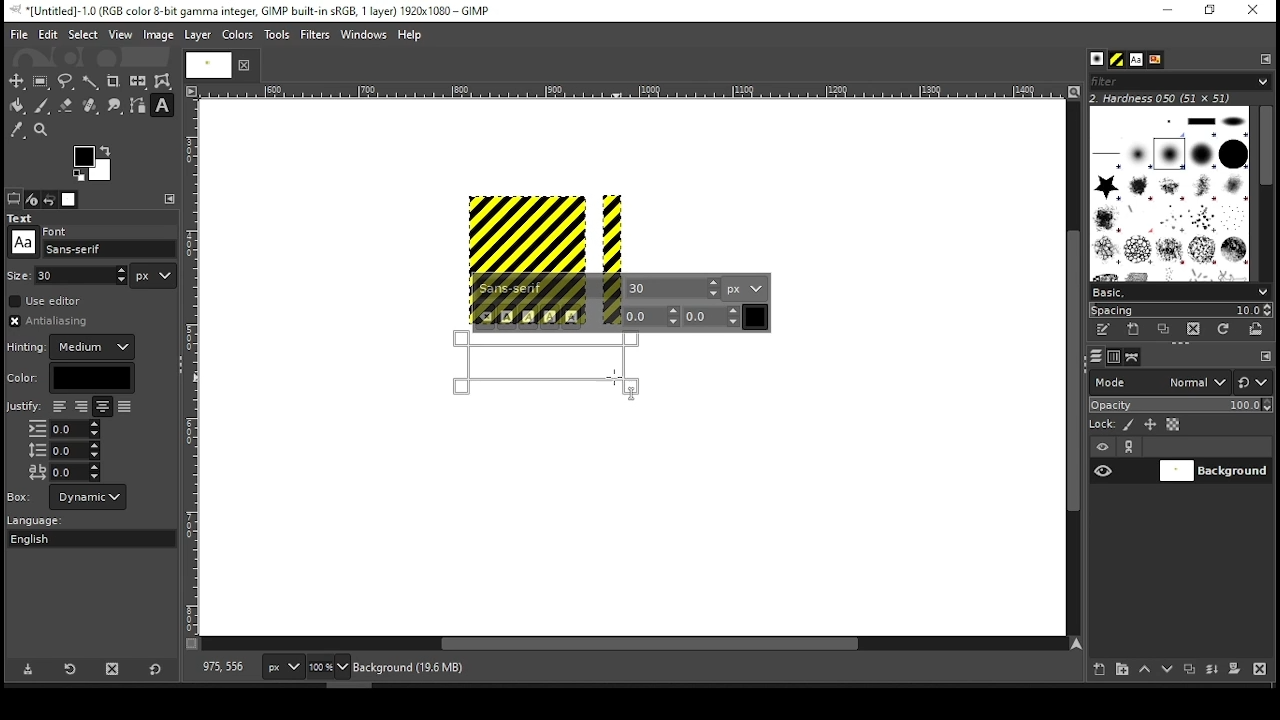 Image resolution: width=1280 pixels, height=720 pixels. I want to click on , so click(57, 229).